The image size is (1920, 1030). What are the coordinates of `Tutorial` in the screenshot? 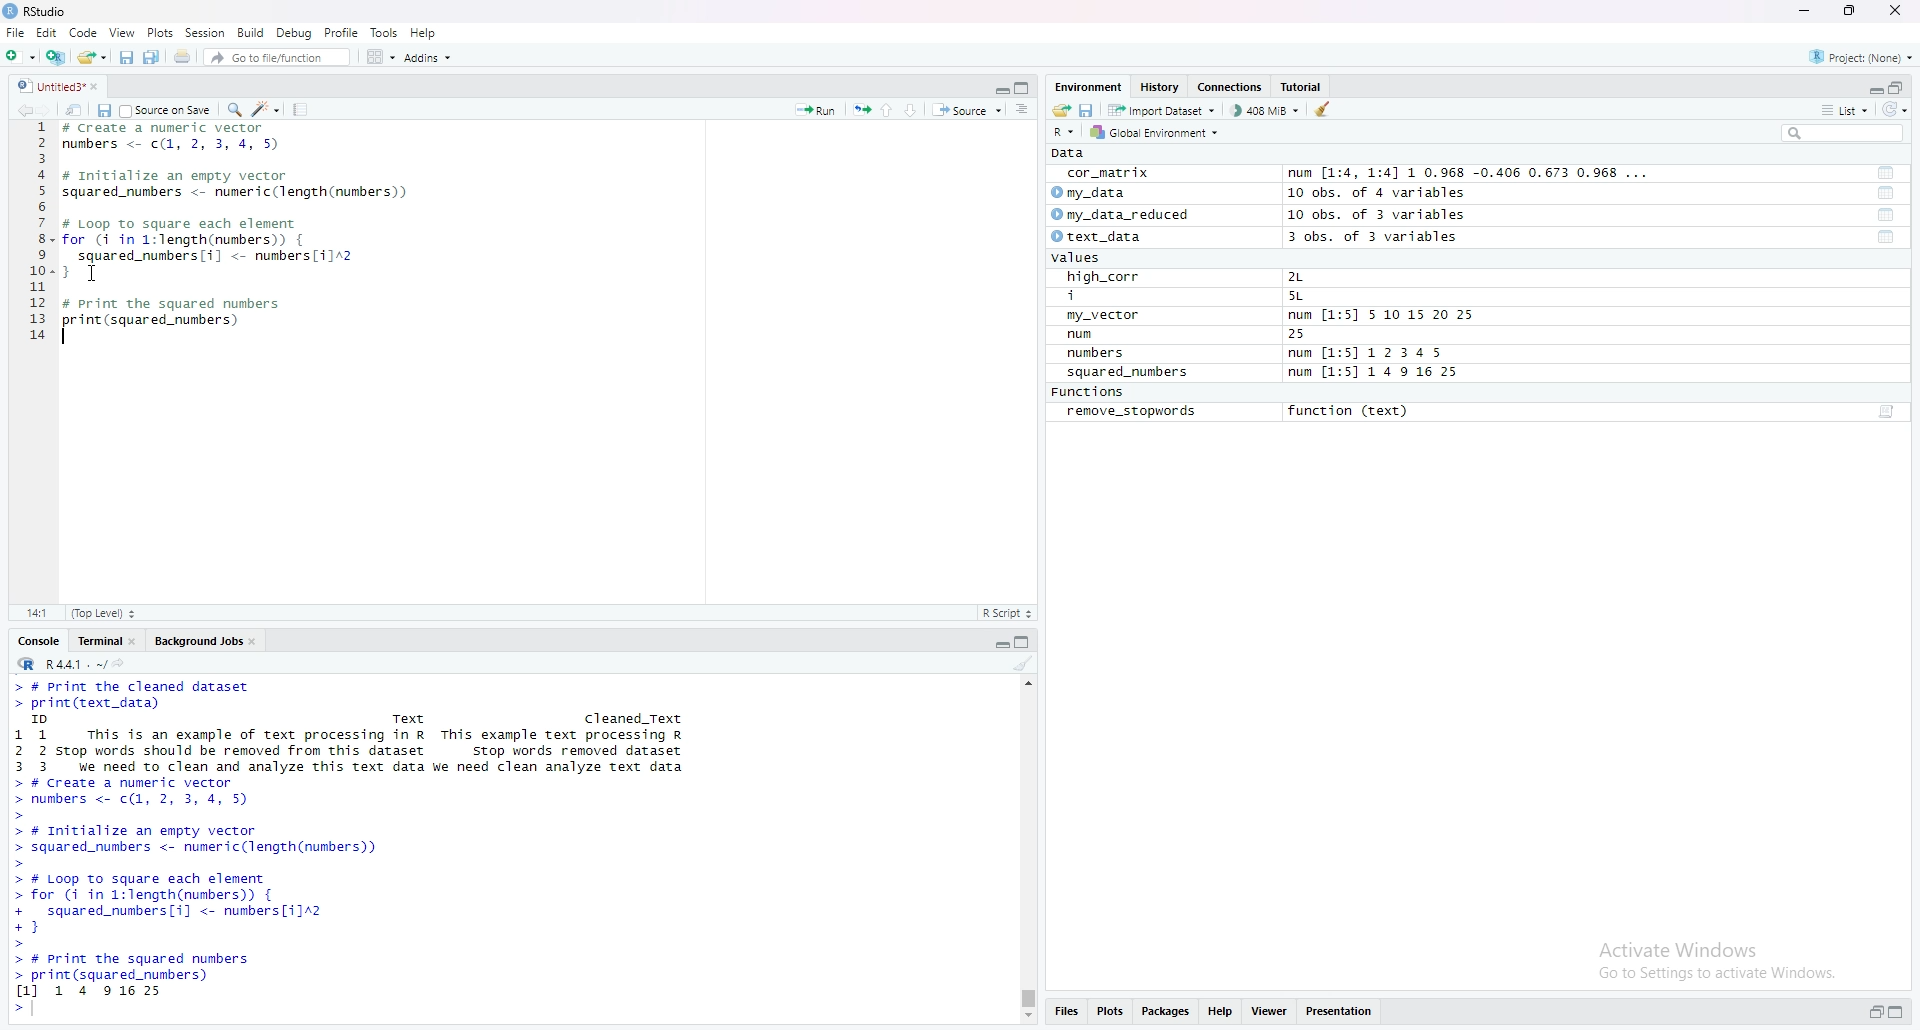 It's located at (1305, 87).